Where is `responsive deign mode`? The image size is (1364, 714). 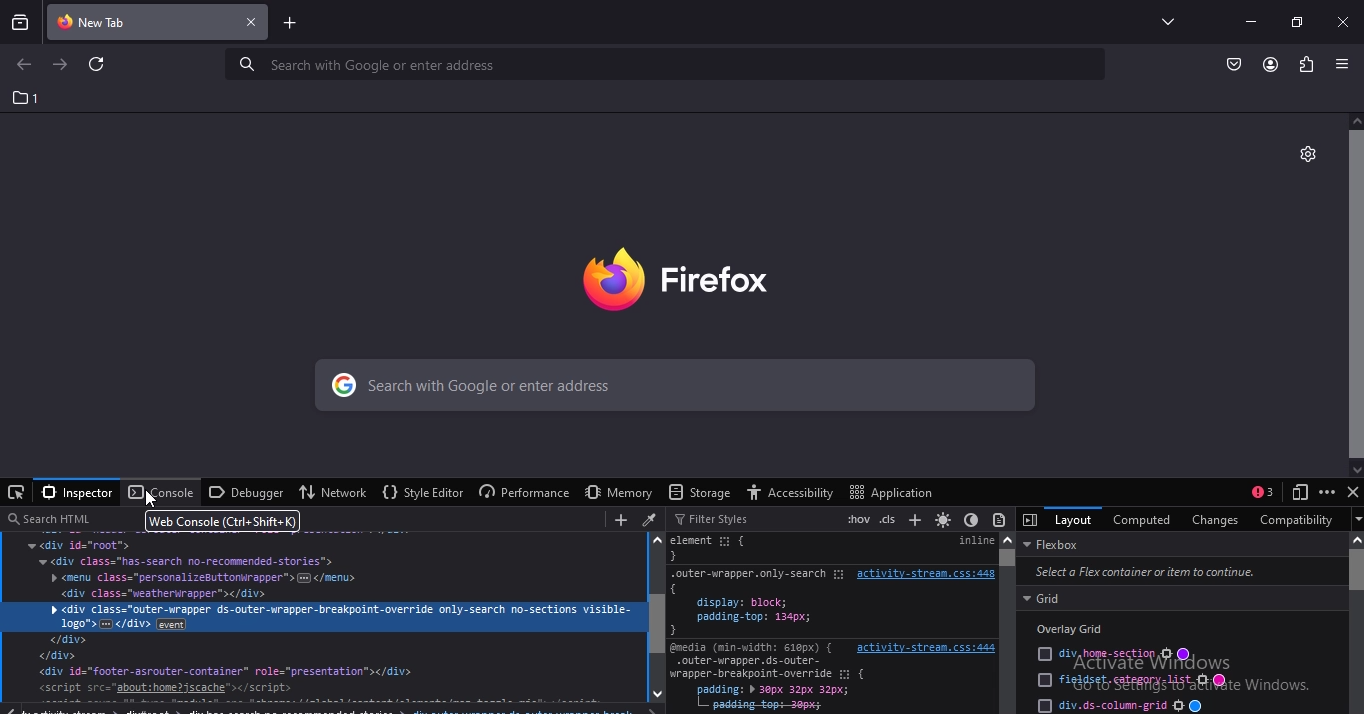 responsive deign mode is located at coordinates (1301, 492).